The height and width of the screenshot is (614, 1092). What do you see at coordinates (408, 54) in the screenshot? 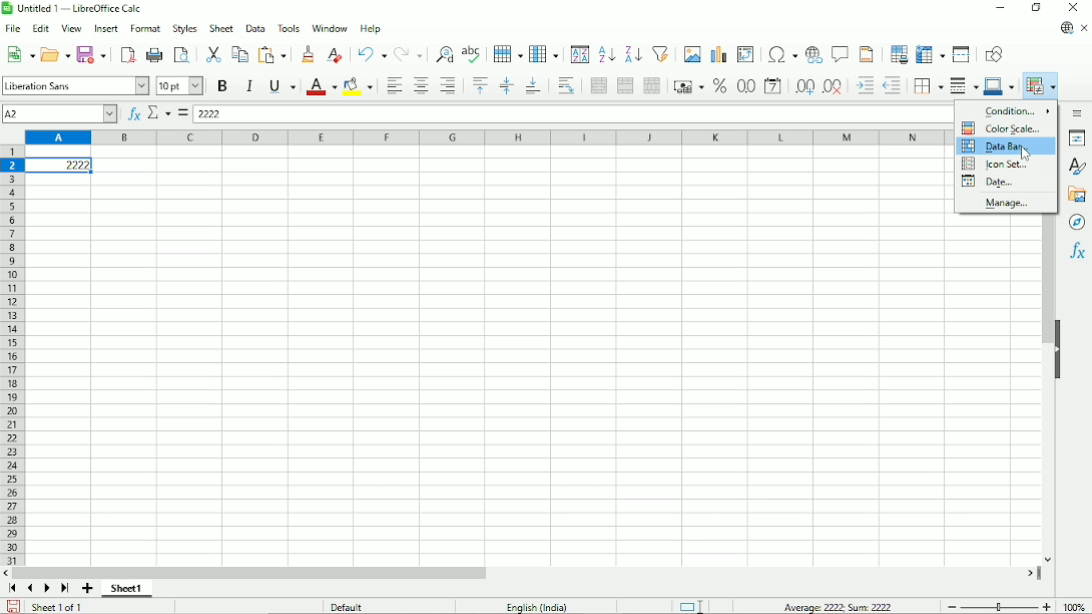
I see `Redo` at bounding box center [408, 54].